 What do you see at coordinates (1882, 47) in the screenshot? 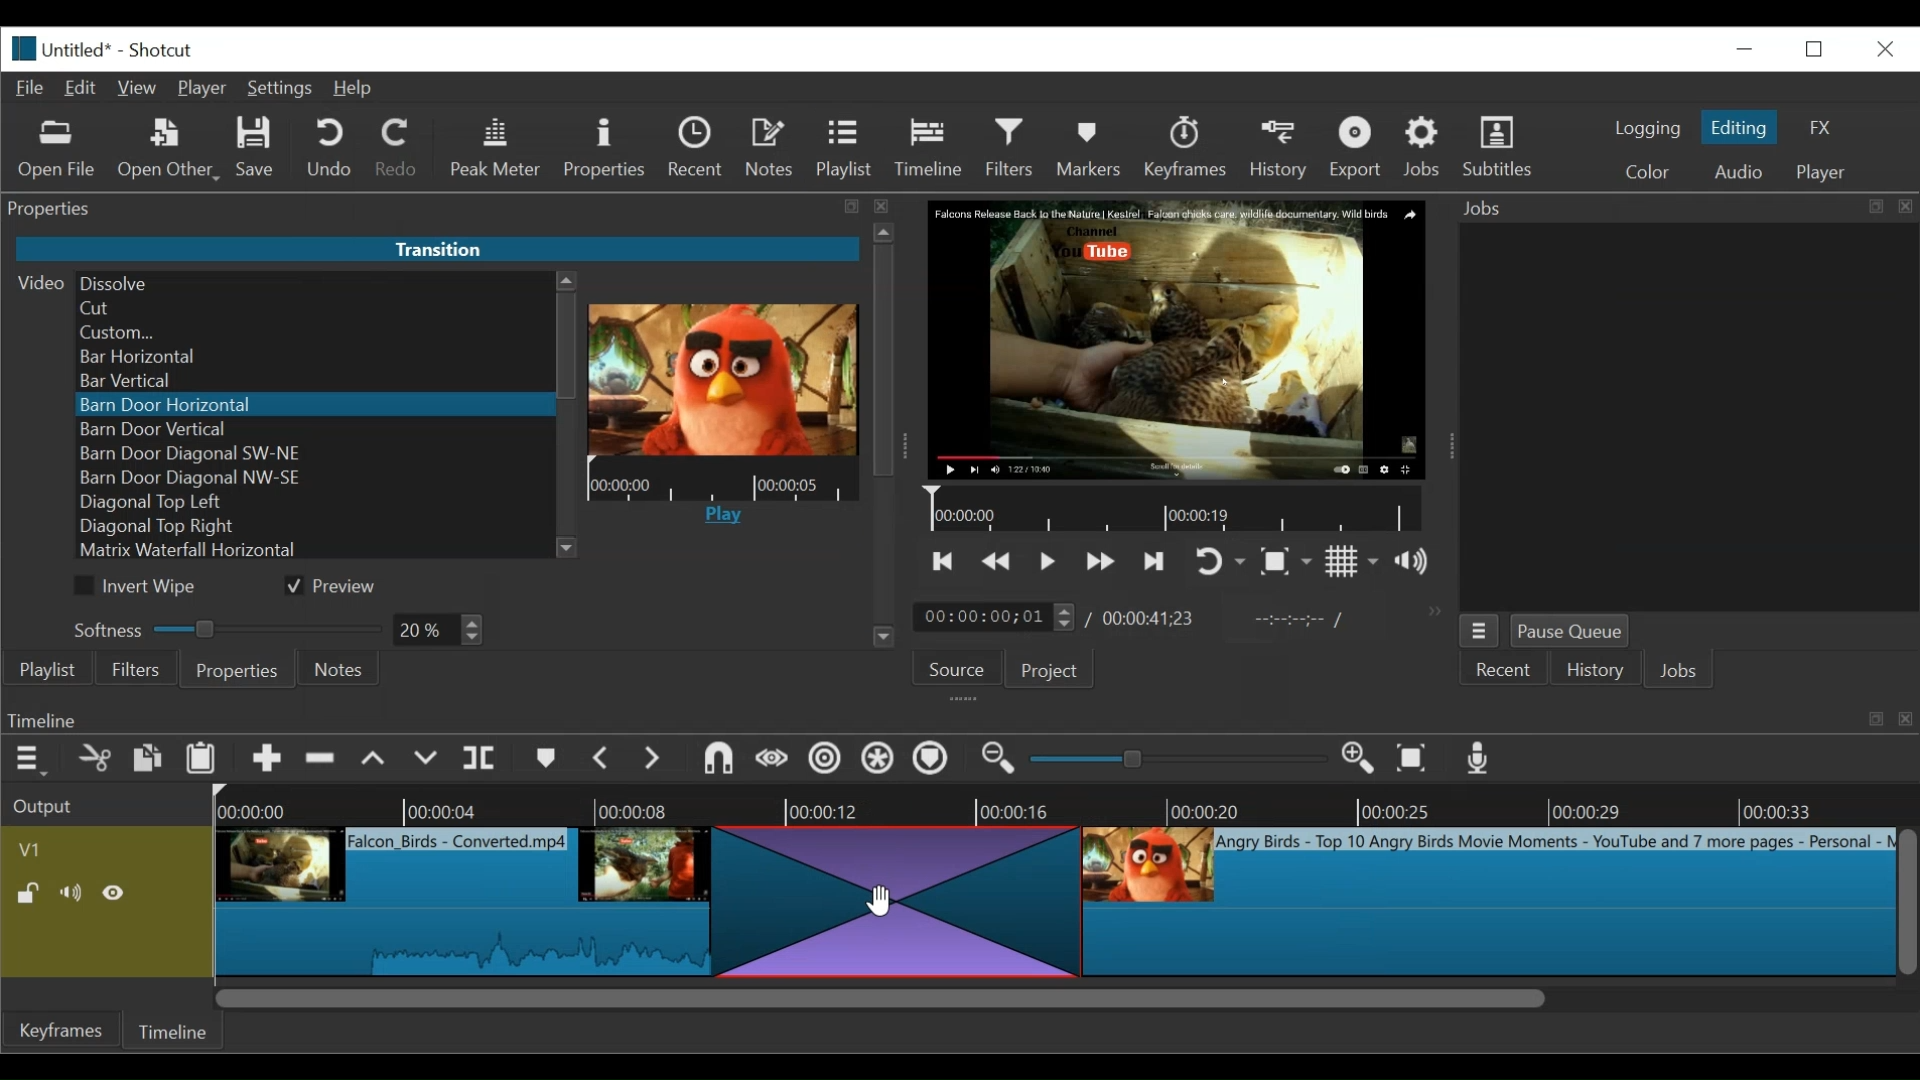
I see `Close` at bounding box center [1882, 47].